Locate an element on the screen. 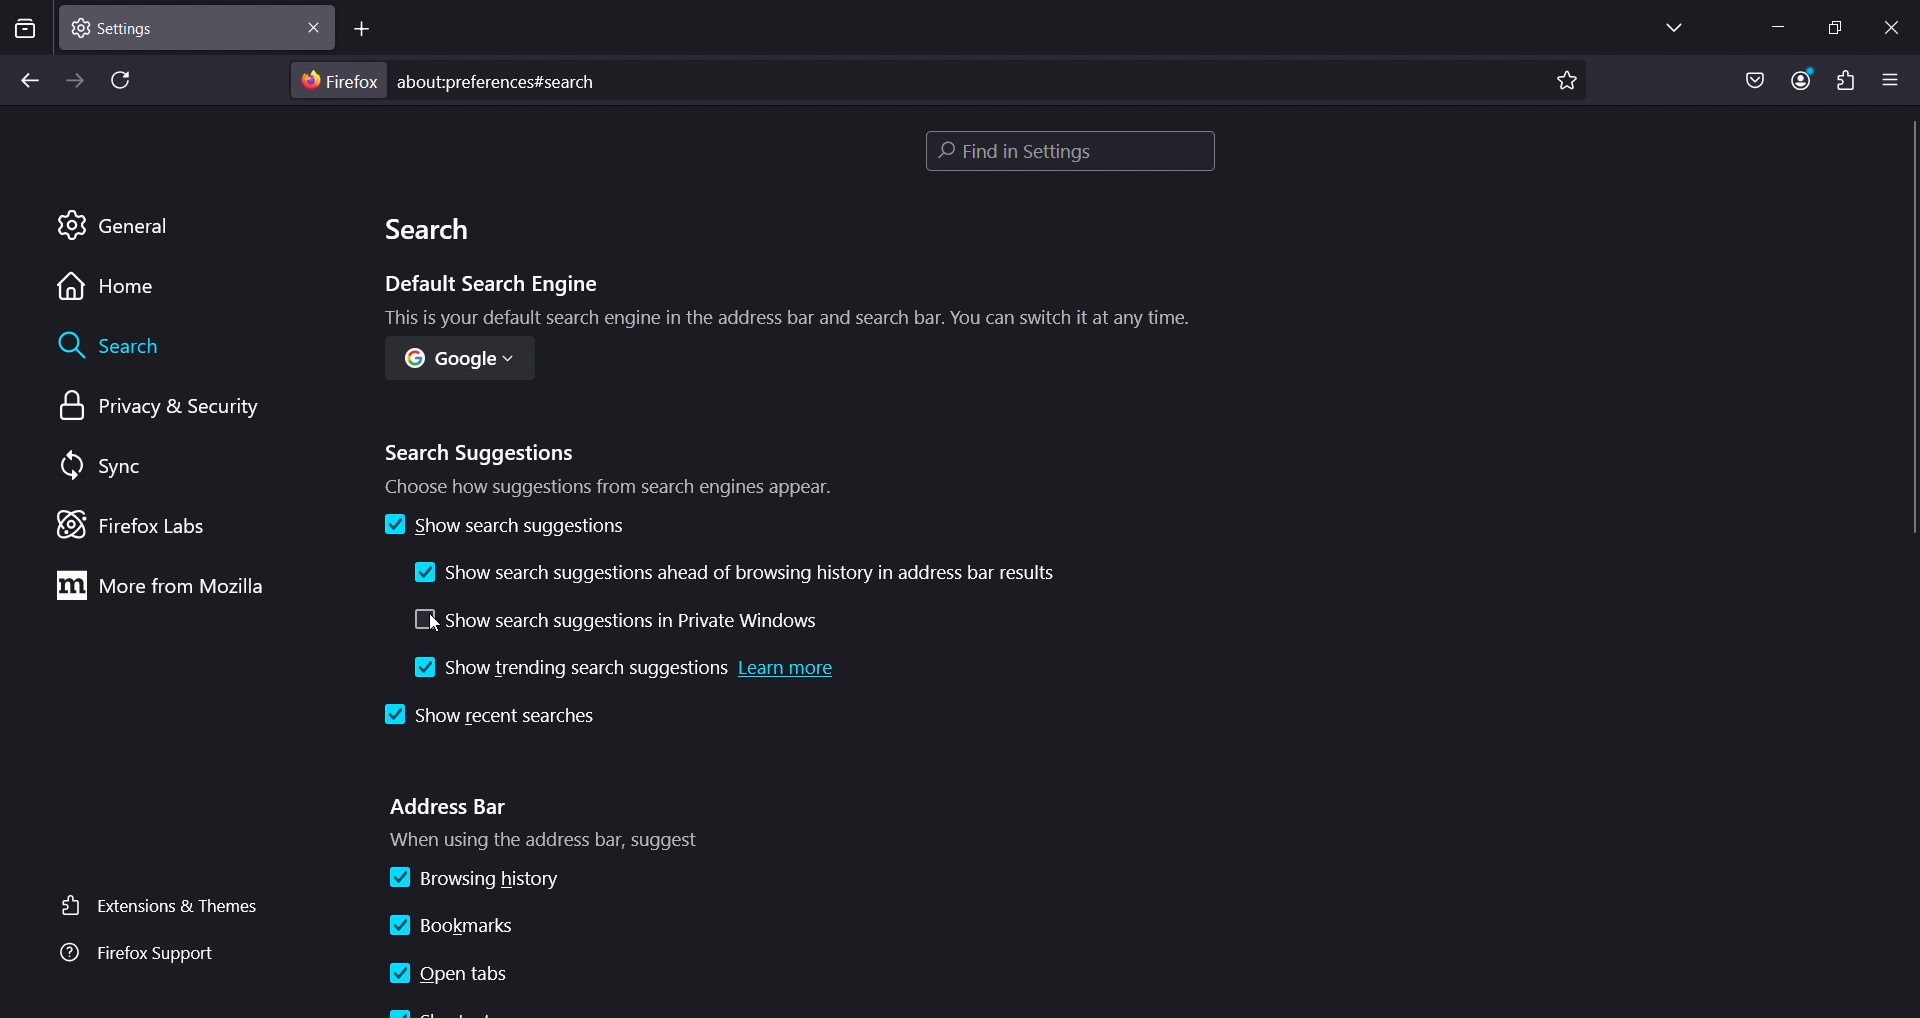 Image resolution: width=1920 pixels, height=1018 pixels. ync is located at coordinates (107, 466).